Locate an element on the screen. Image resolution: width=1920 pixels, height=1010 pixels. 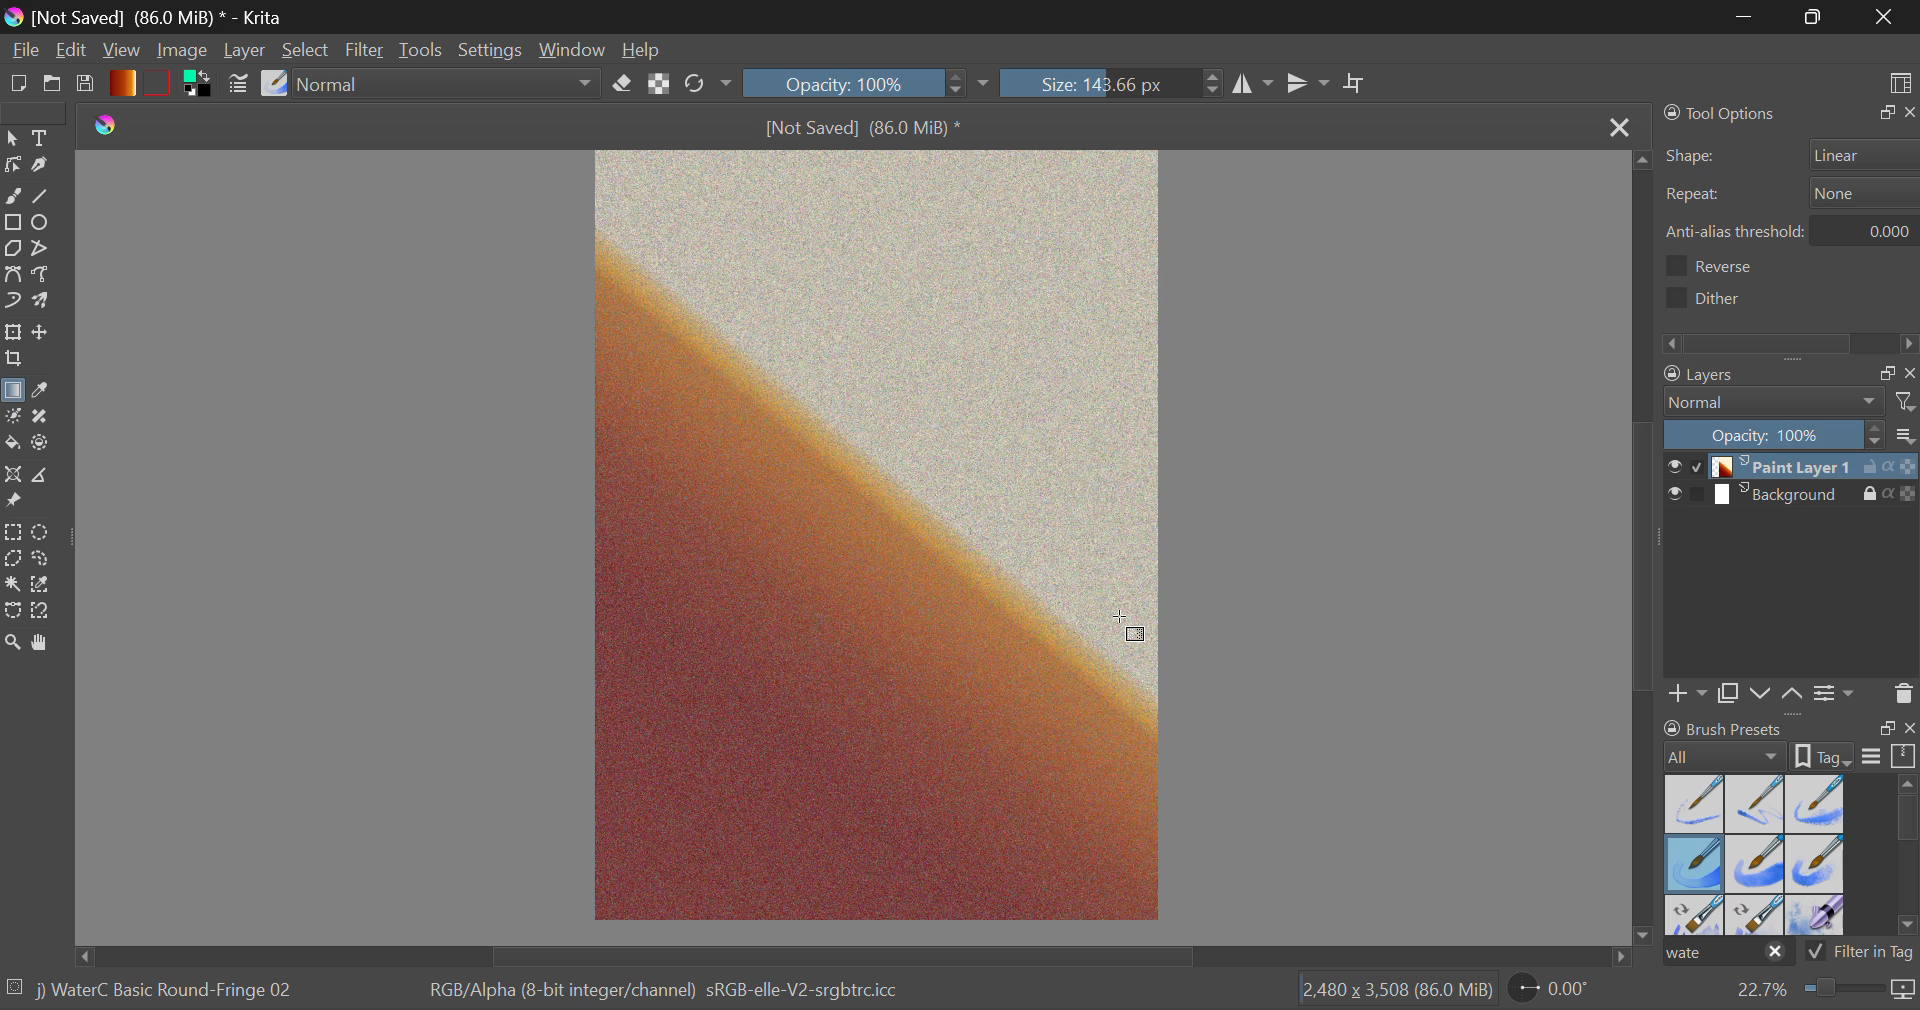
Transform Layers is located at coordinates (12, 332).